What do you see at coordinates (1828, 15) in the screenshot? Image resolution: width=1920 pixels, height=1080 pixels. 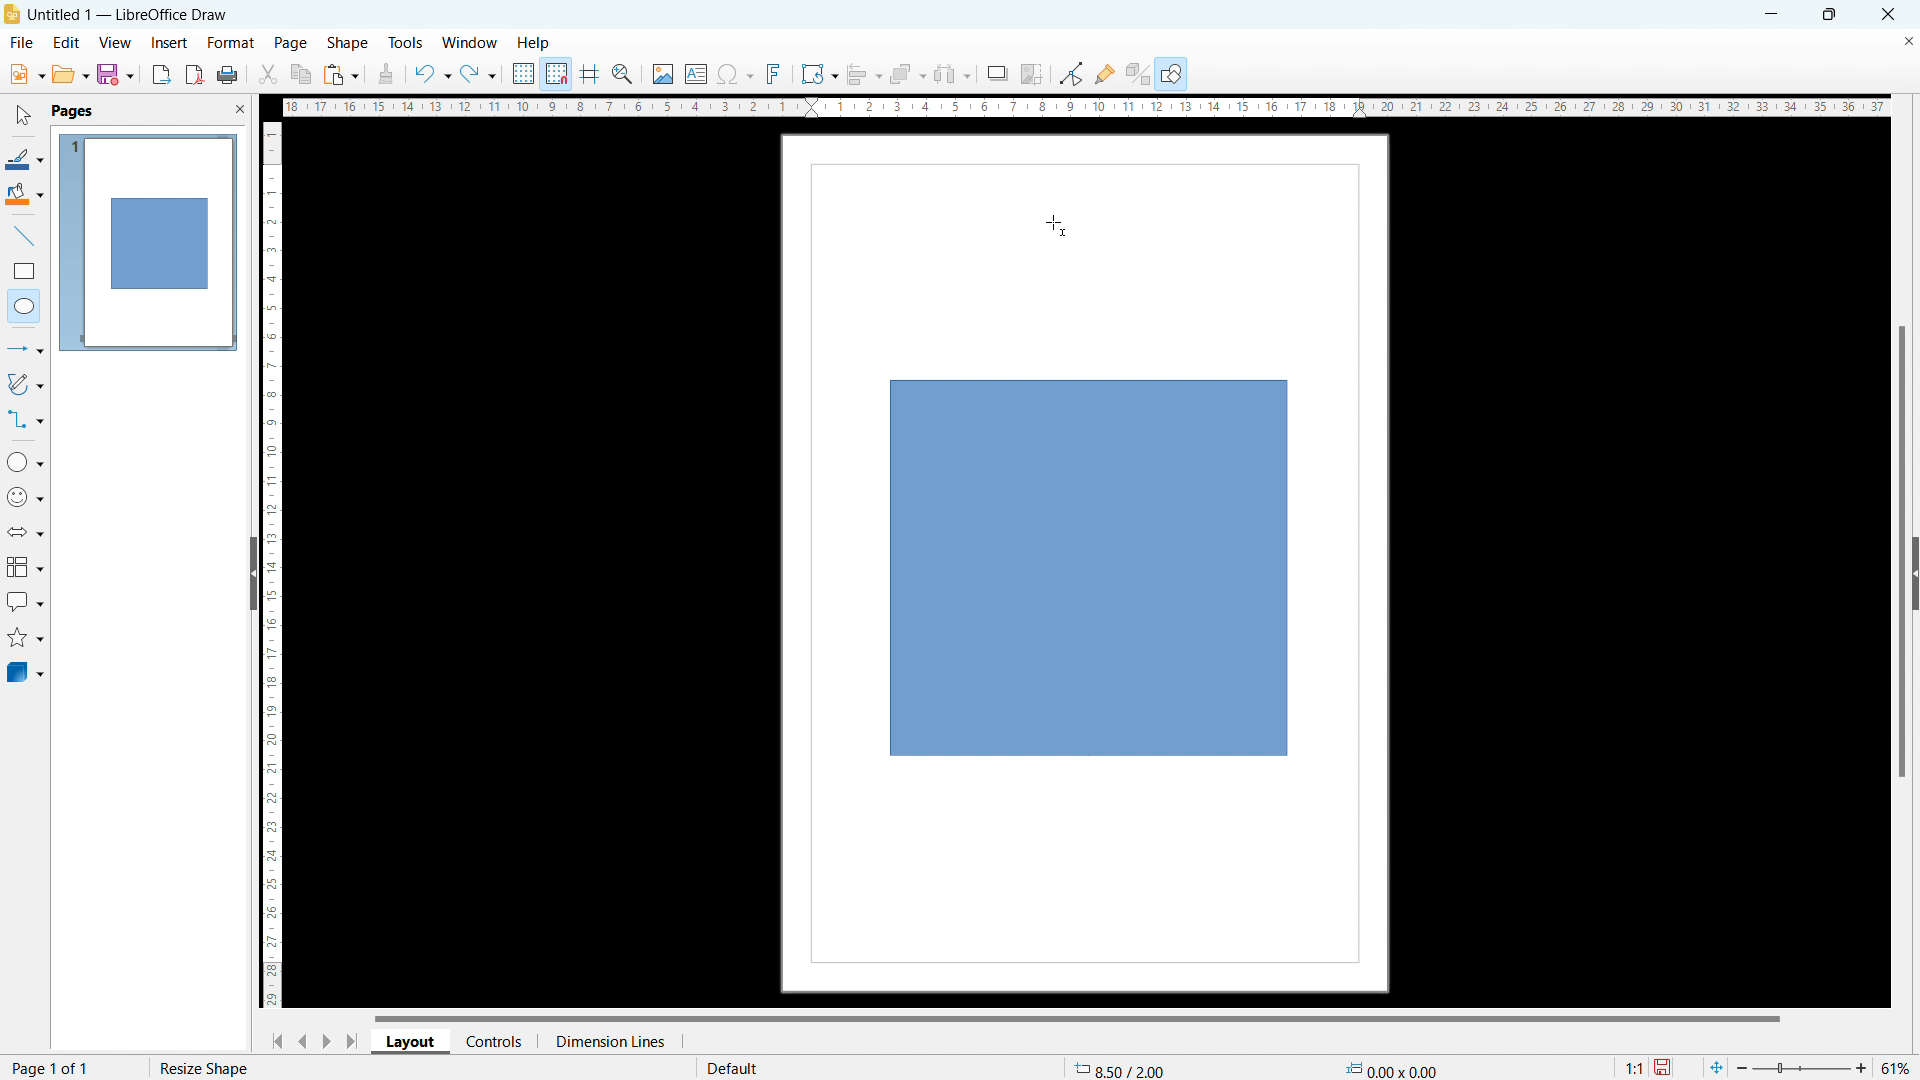 I see `maximize` at bounding box center [1828, 15].